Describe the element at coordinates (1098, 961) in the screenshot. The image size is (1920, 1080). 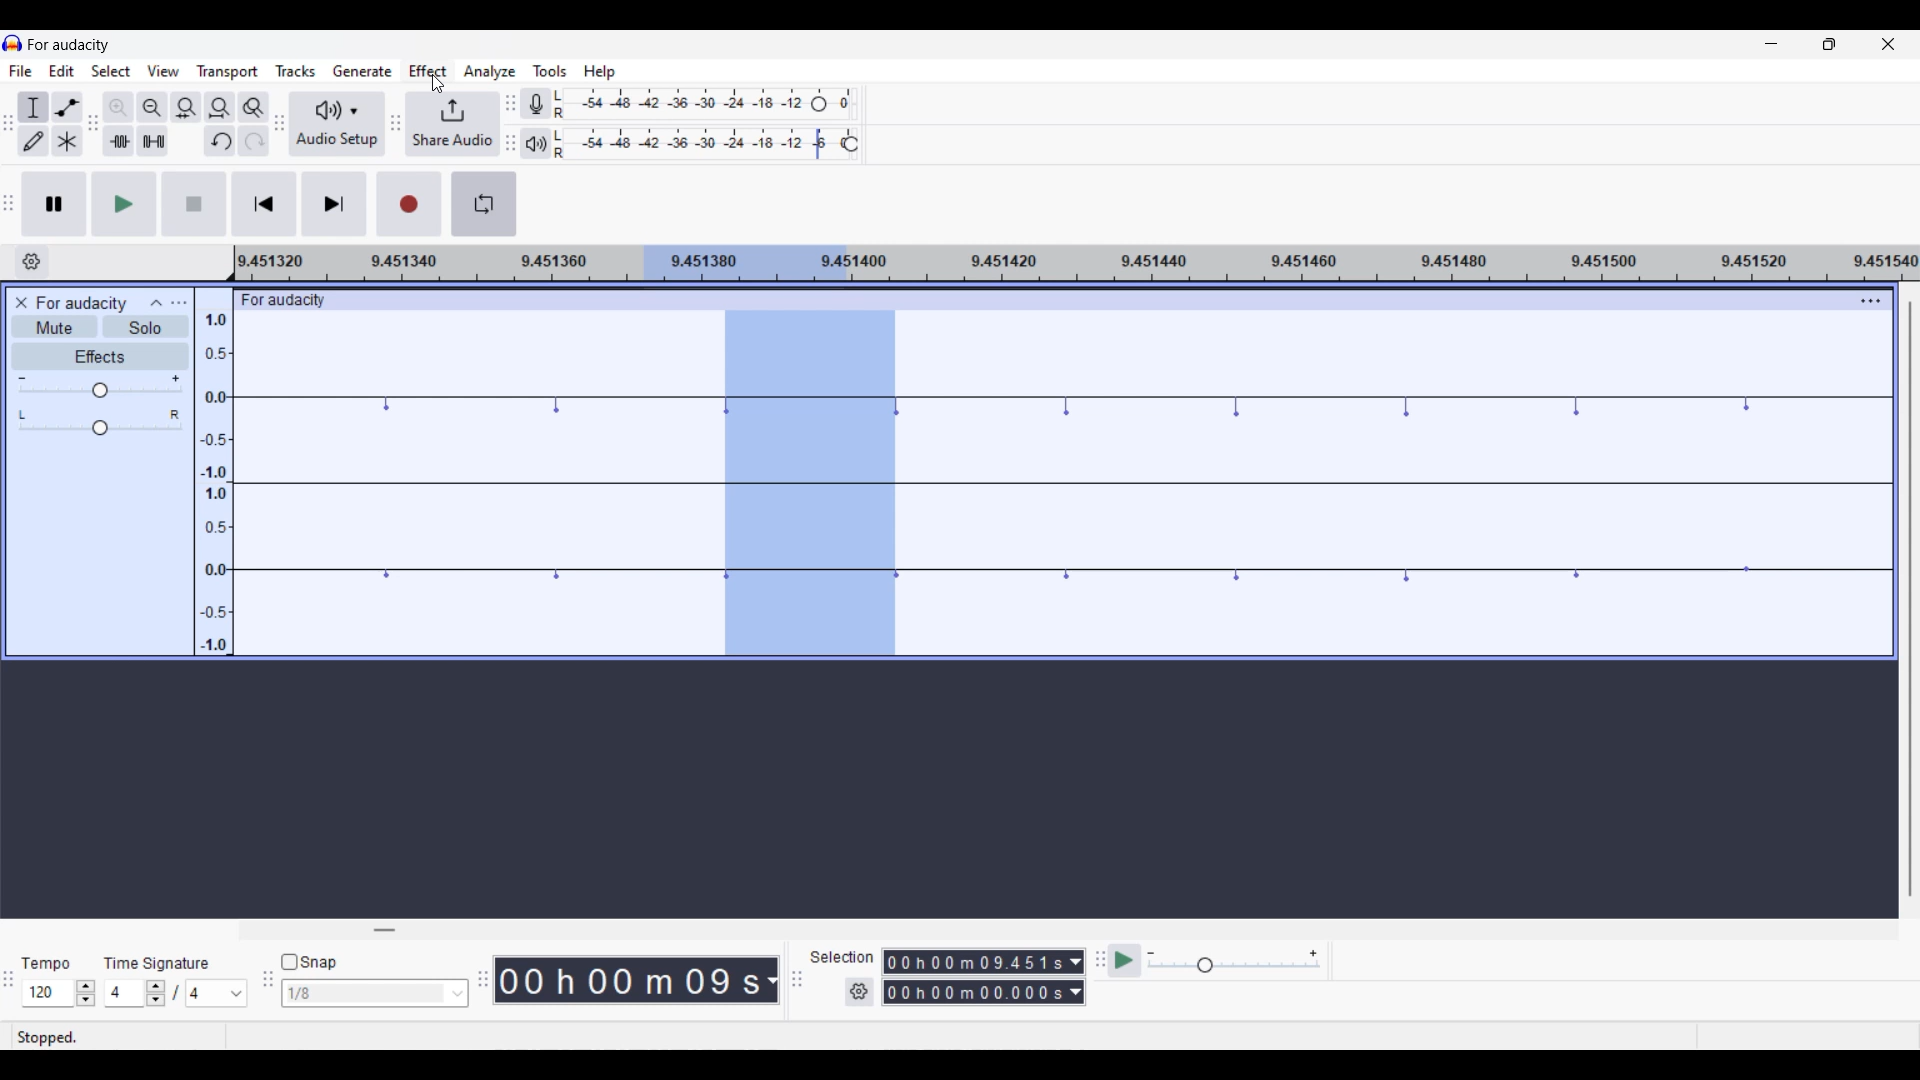
I see `Play at speed toolbar` at that location.